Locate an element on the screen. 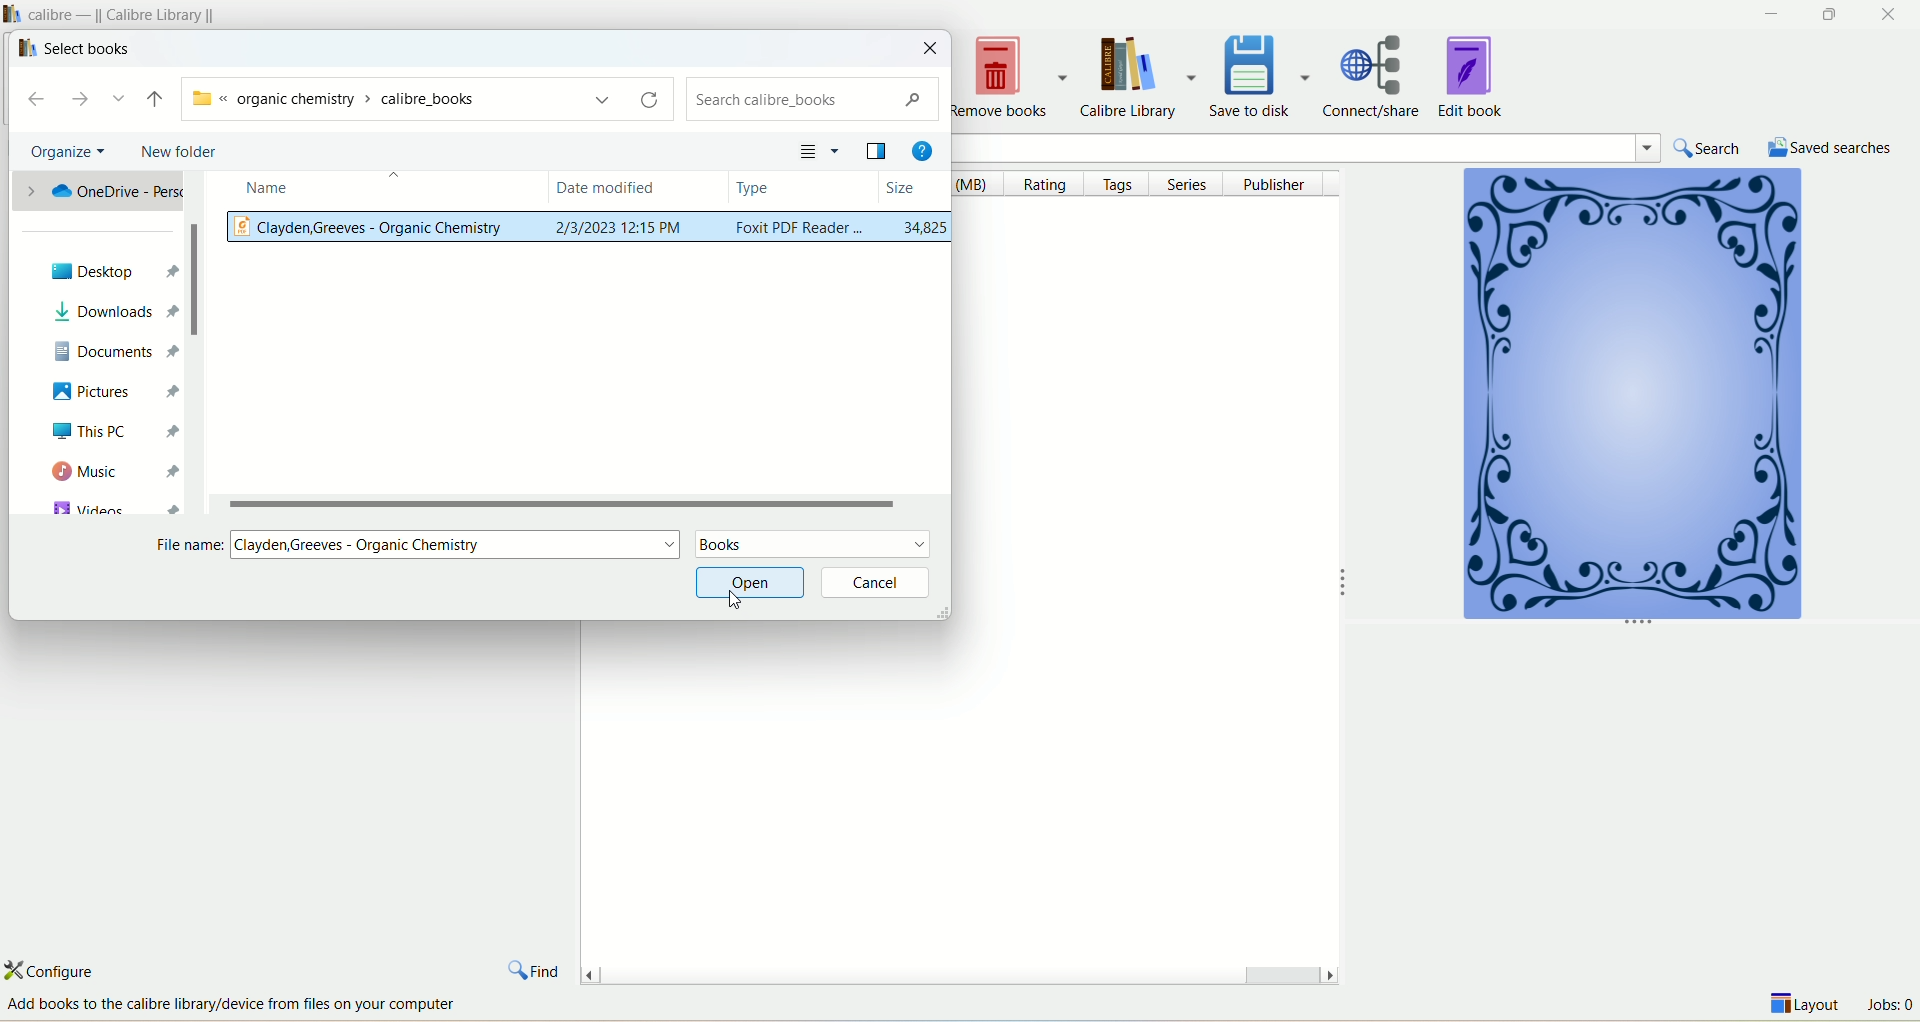 Image resolution: width=1920 pixels, height=1022 pixels. series is located at coordinates (1193, 183).